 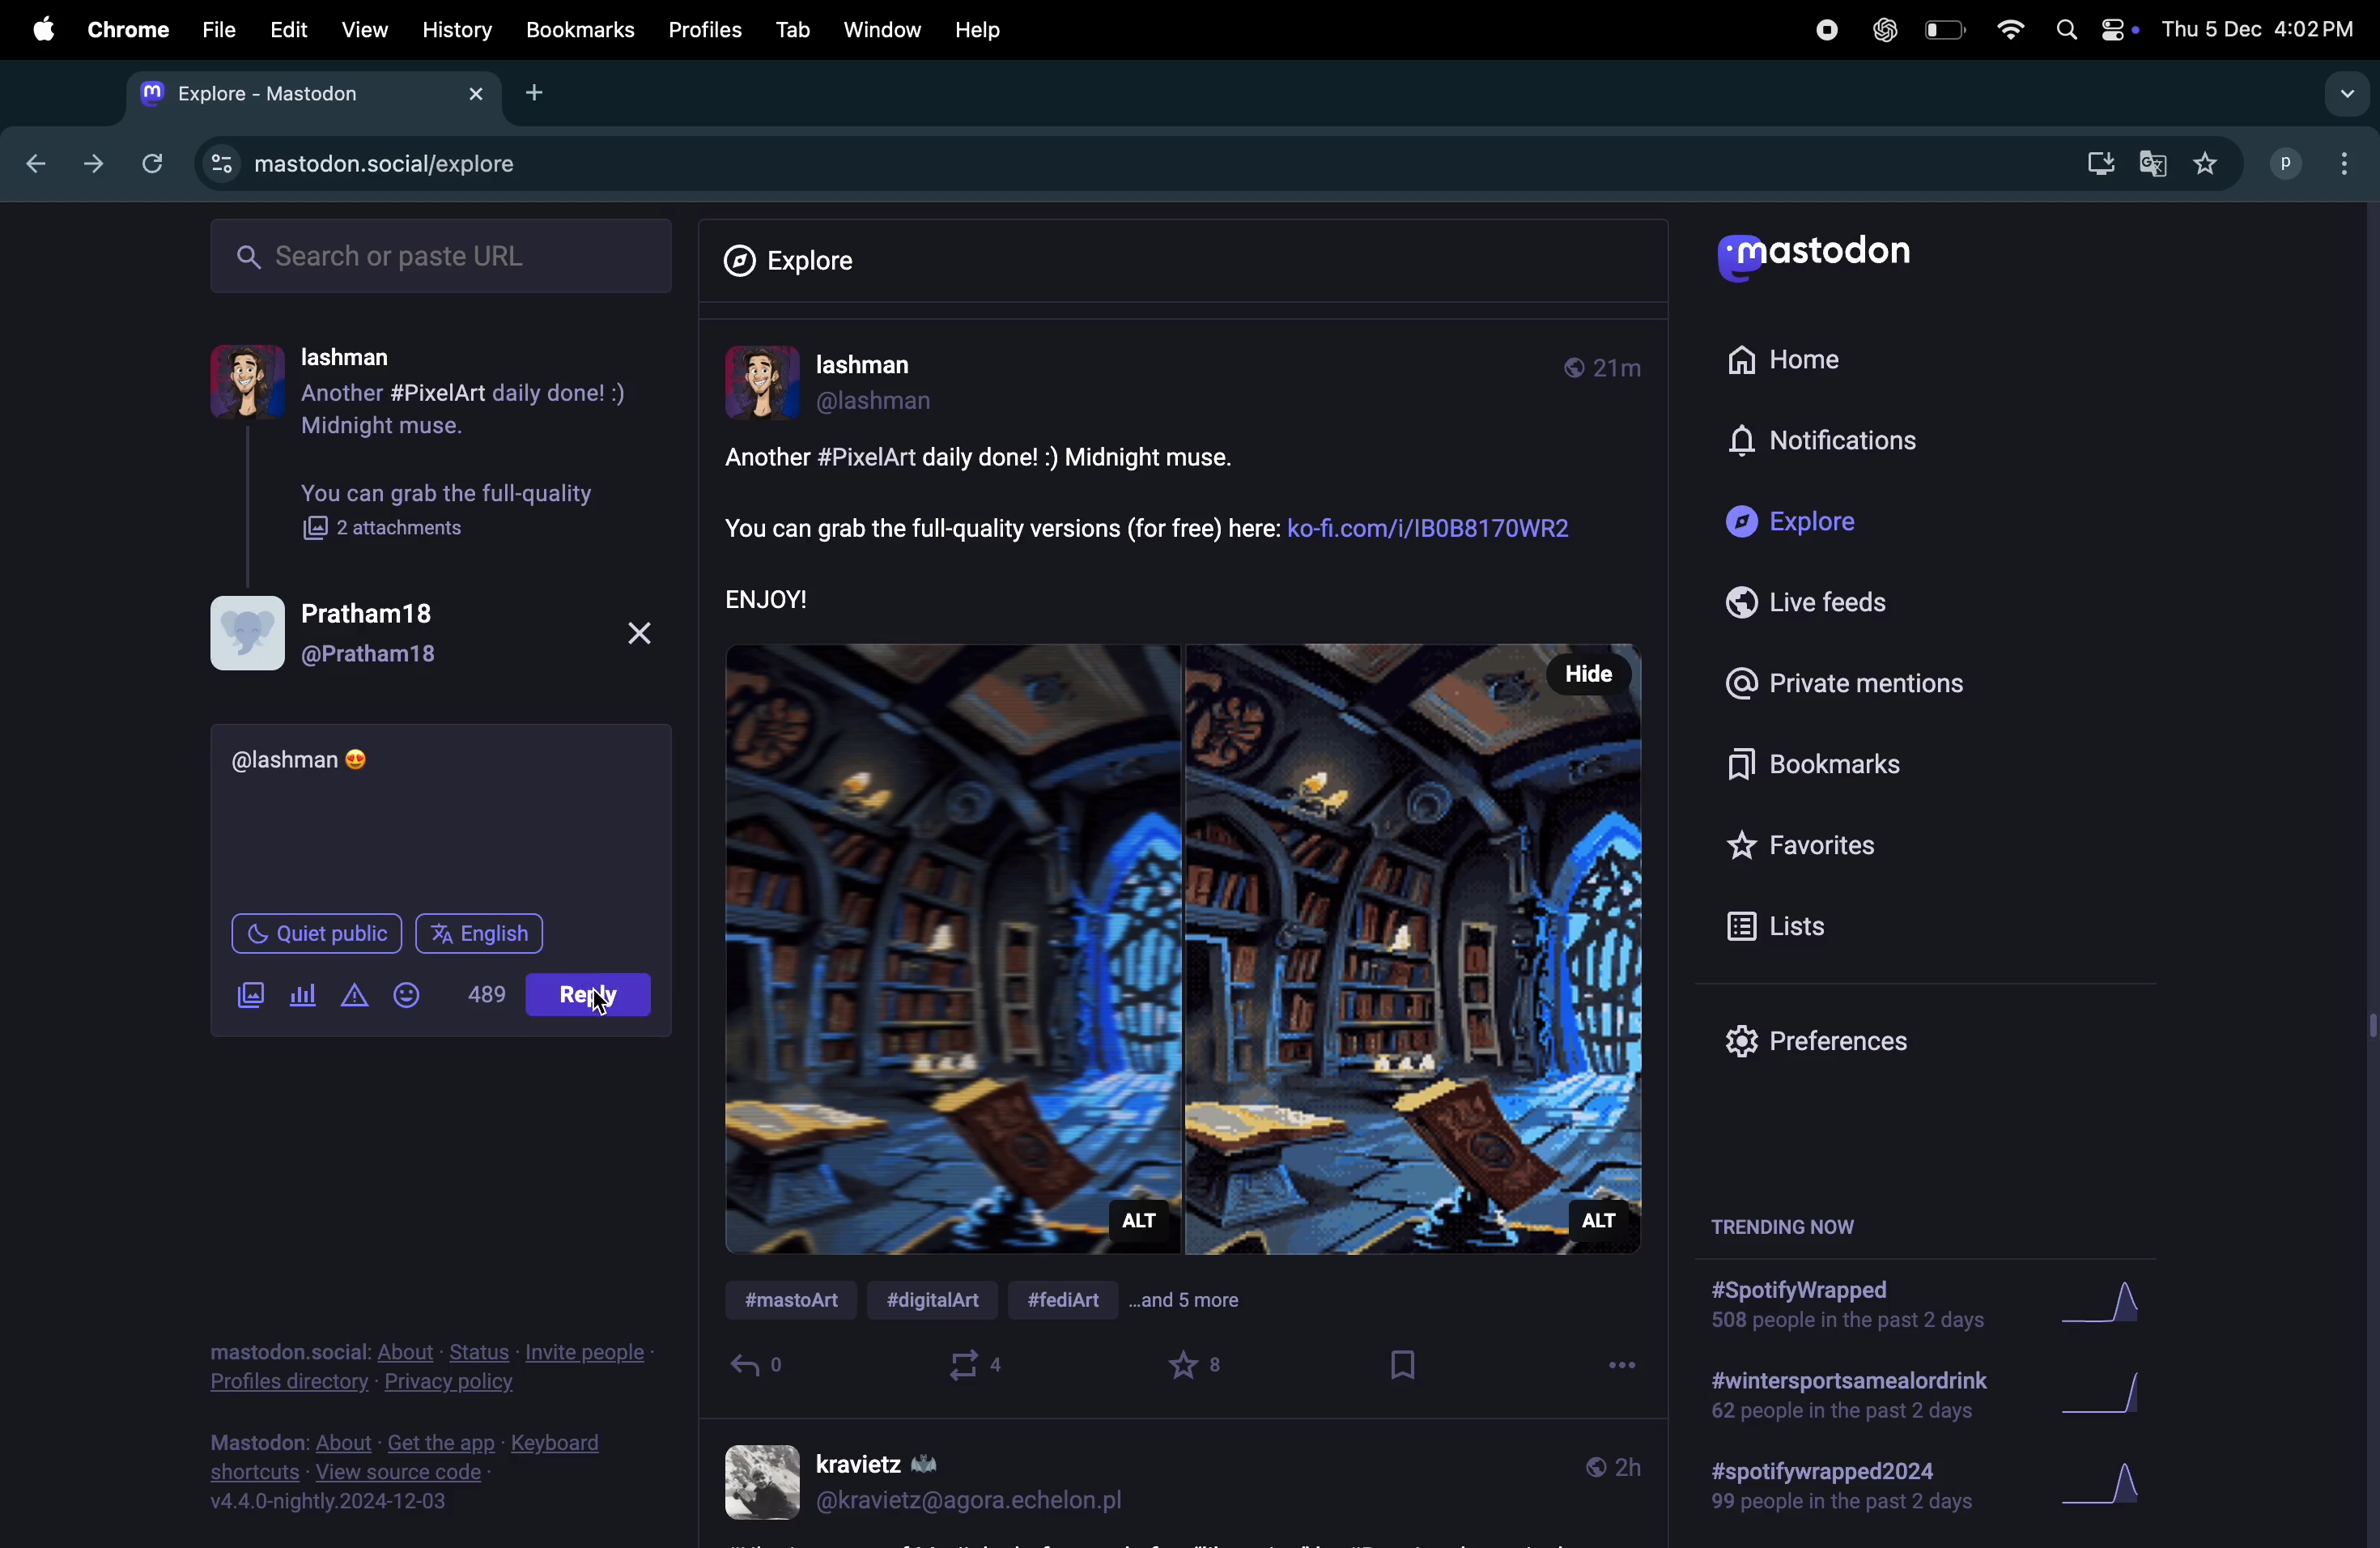 What do you see at coordinates (224, 30) in the screenshot?
I see `file` at bounding box center [224, 30].